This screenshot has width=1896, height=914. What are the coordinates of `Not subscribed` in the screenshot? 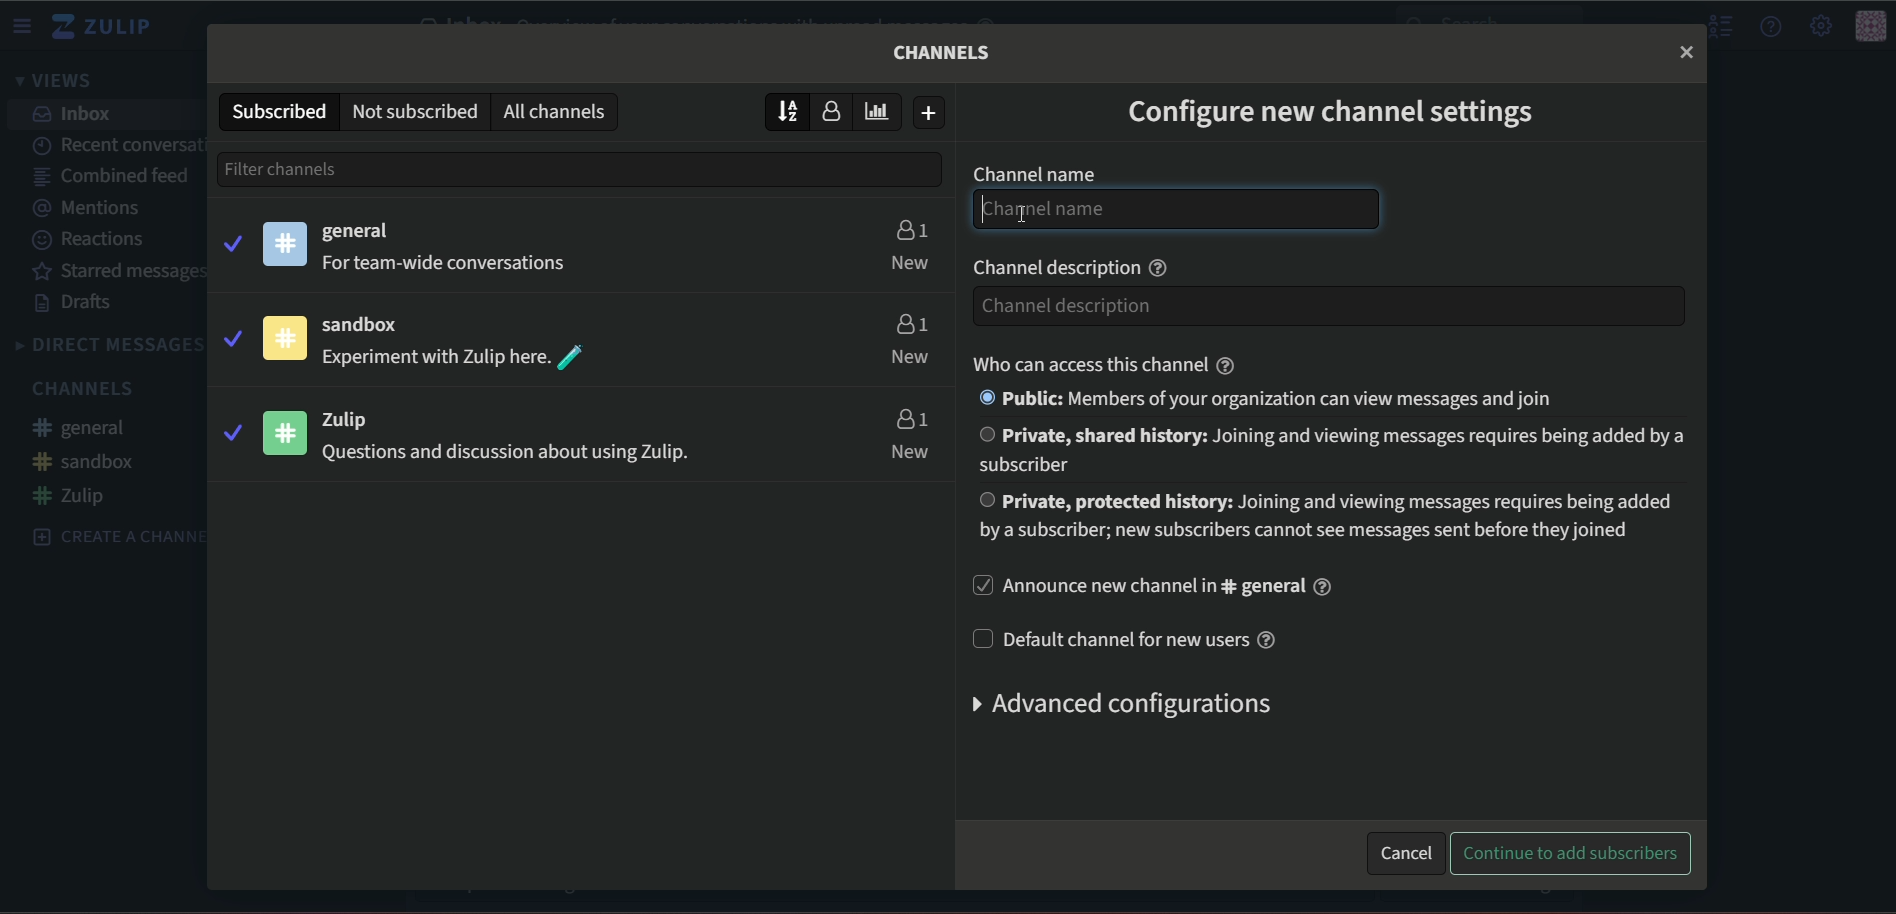 It's located at (414, 110).